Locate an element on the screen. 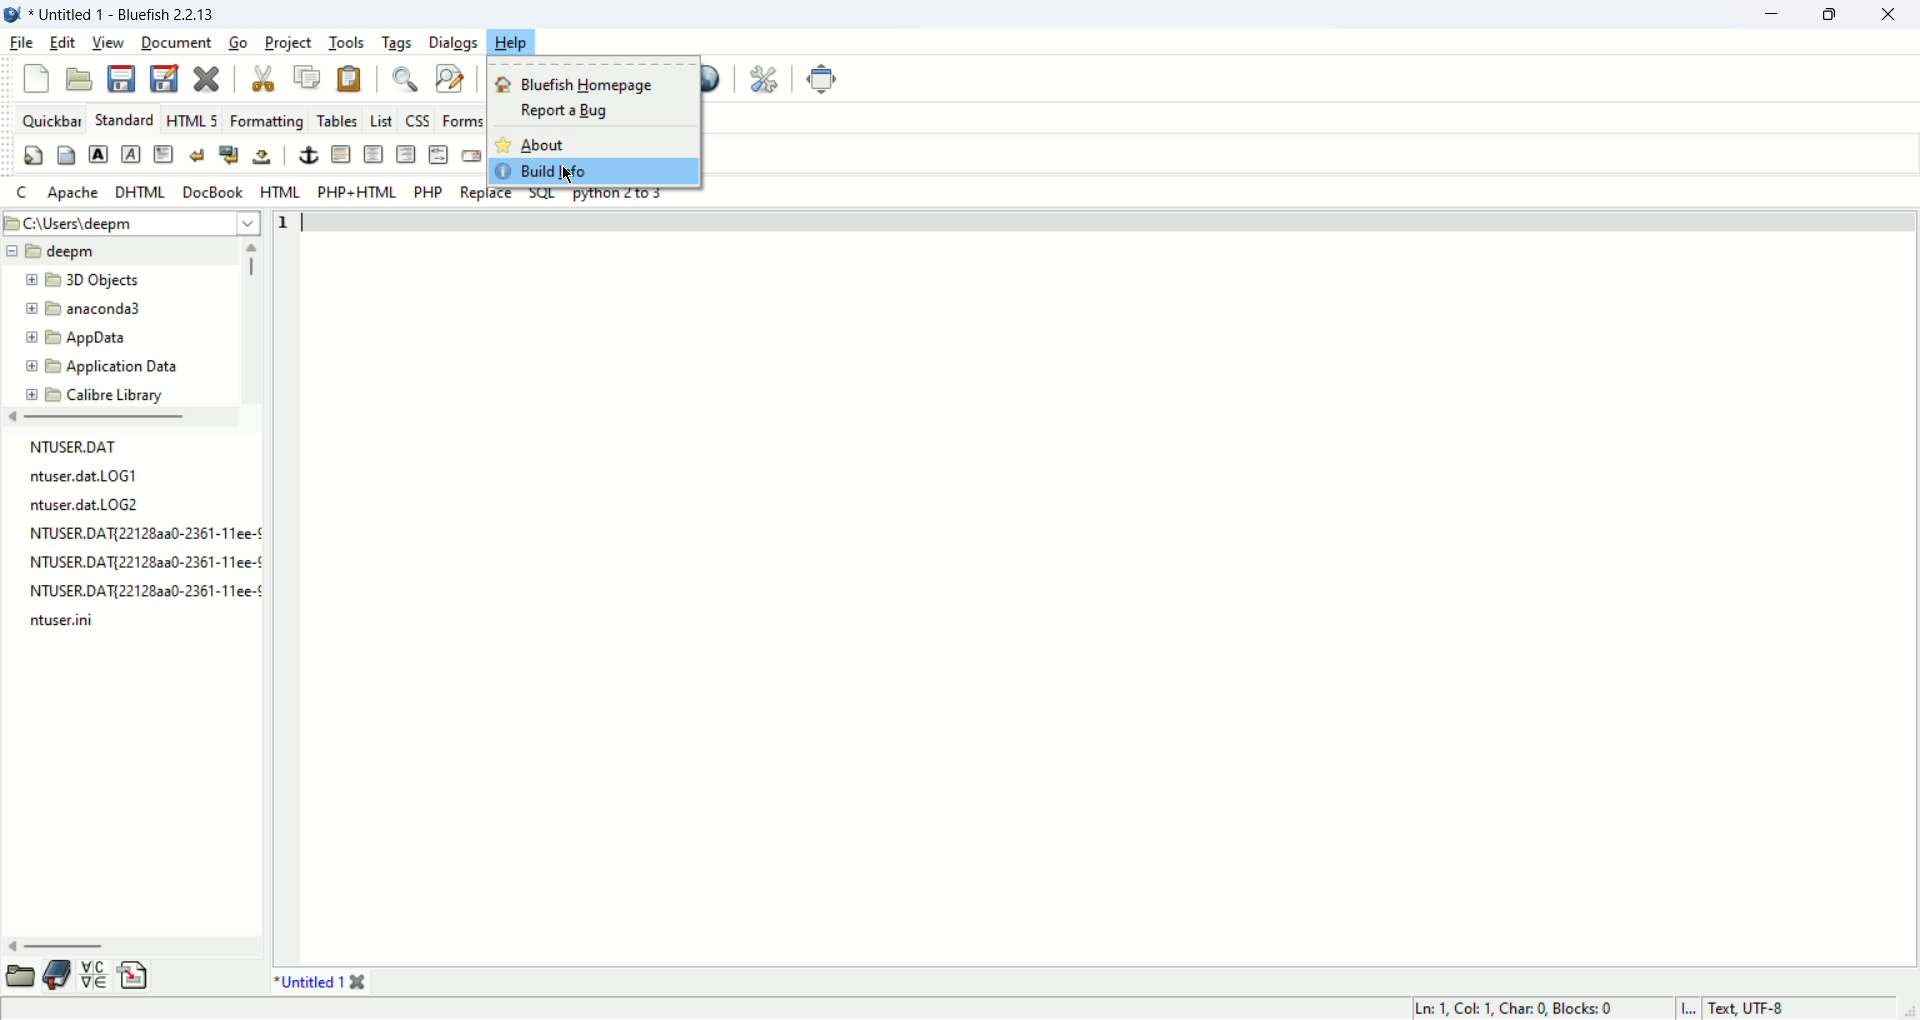 Image resolution: width=1920 pixels, height=1020 pixels. folder name is located at coordinates (77, 339).